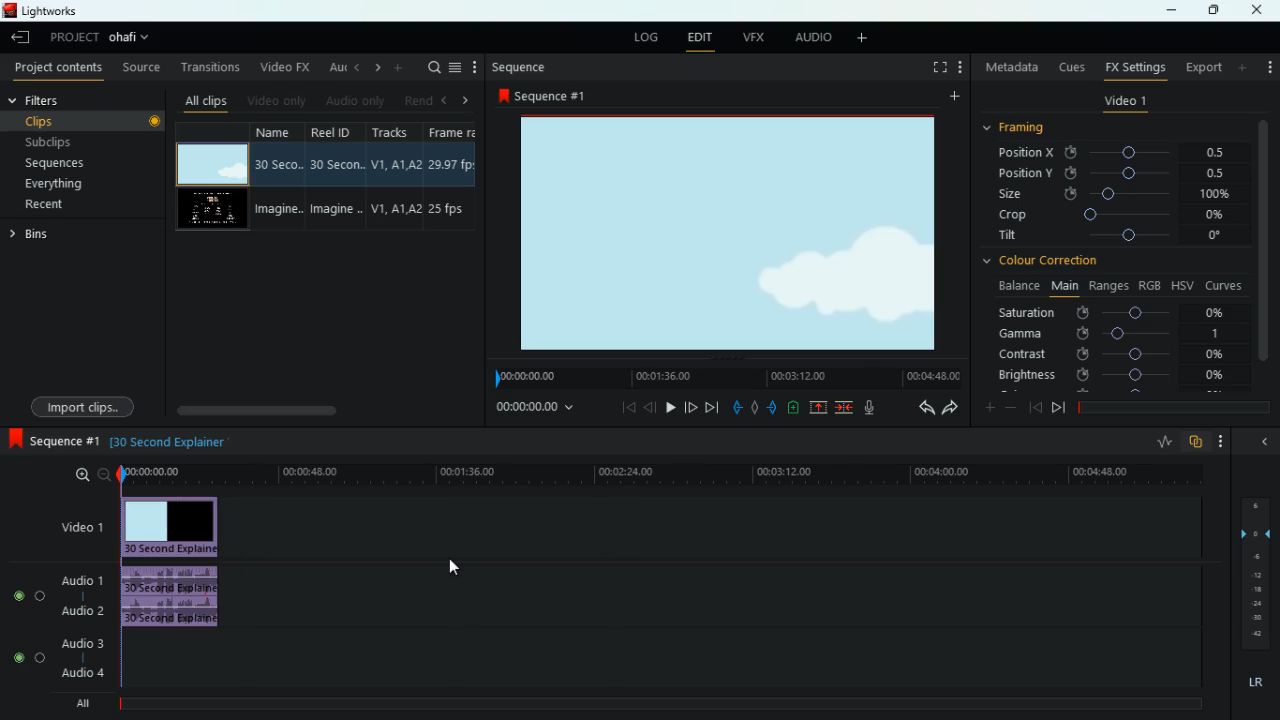 This screenshot has height=720, width=1280. What do you see at coordinates (25, 595) in the screenshot?
I see `Audio` at bounding box center [25, 595].